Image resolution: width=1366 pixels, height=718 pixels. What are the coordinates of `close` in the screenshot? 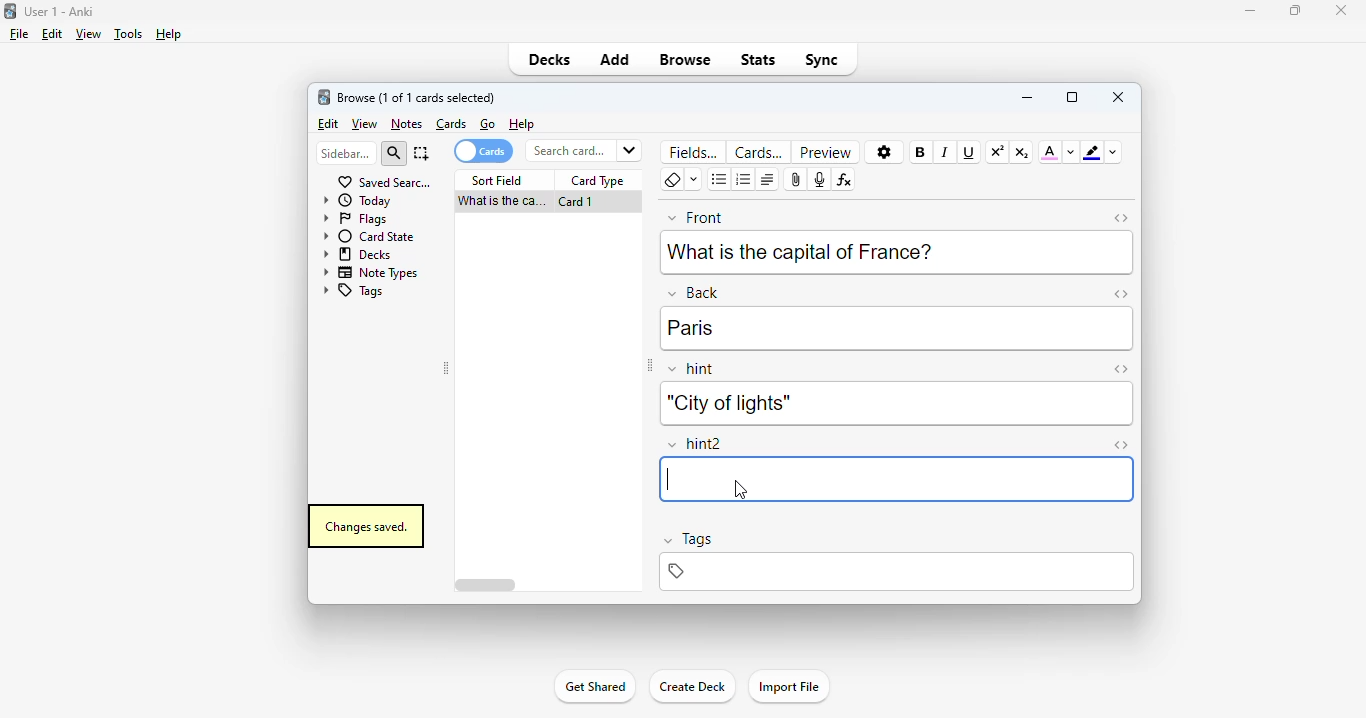 It's located at (1119, 96).